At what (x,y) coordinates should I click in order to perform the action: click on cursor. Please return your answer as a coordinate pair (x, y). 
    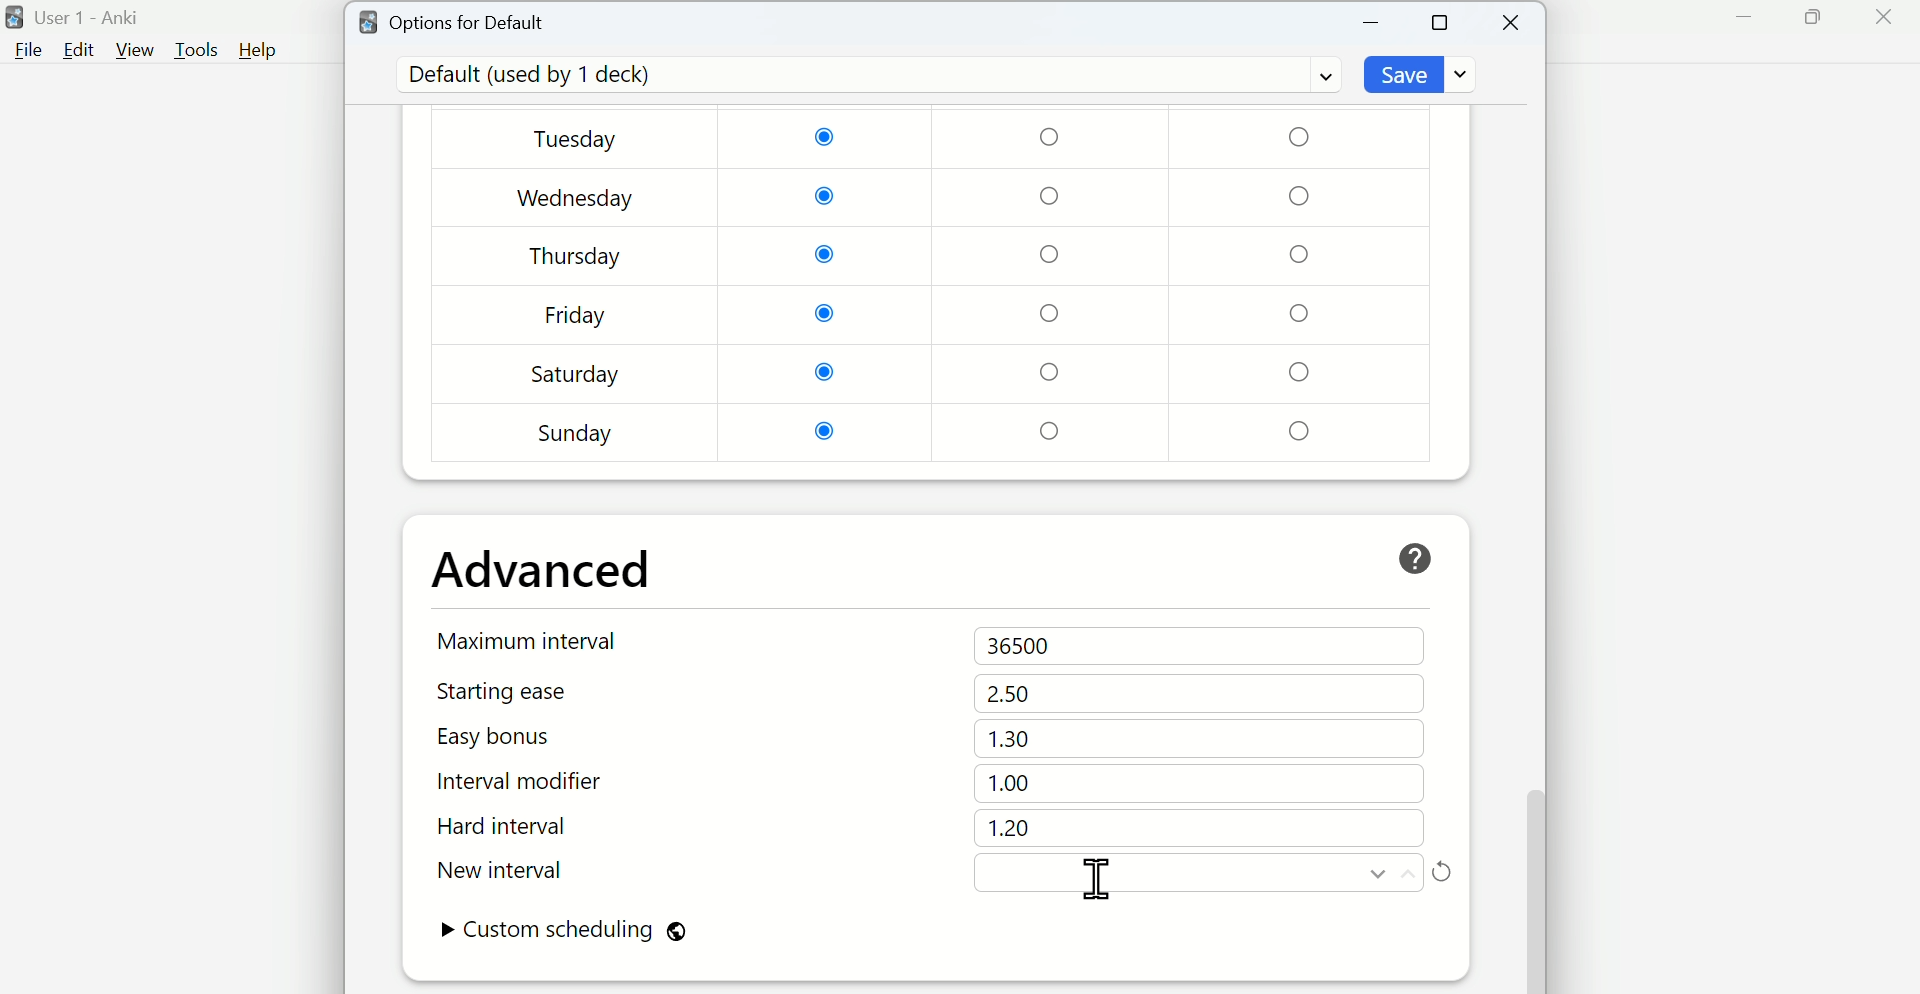
    Looking at the image, I should click on (1097, 878).